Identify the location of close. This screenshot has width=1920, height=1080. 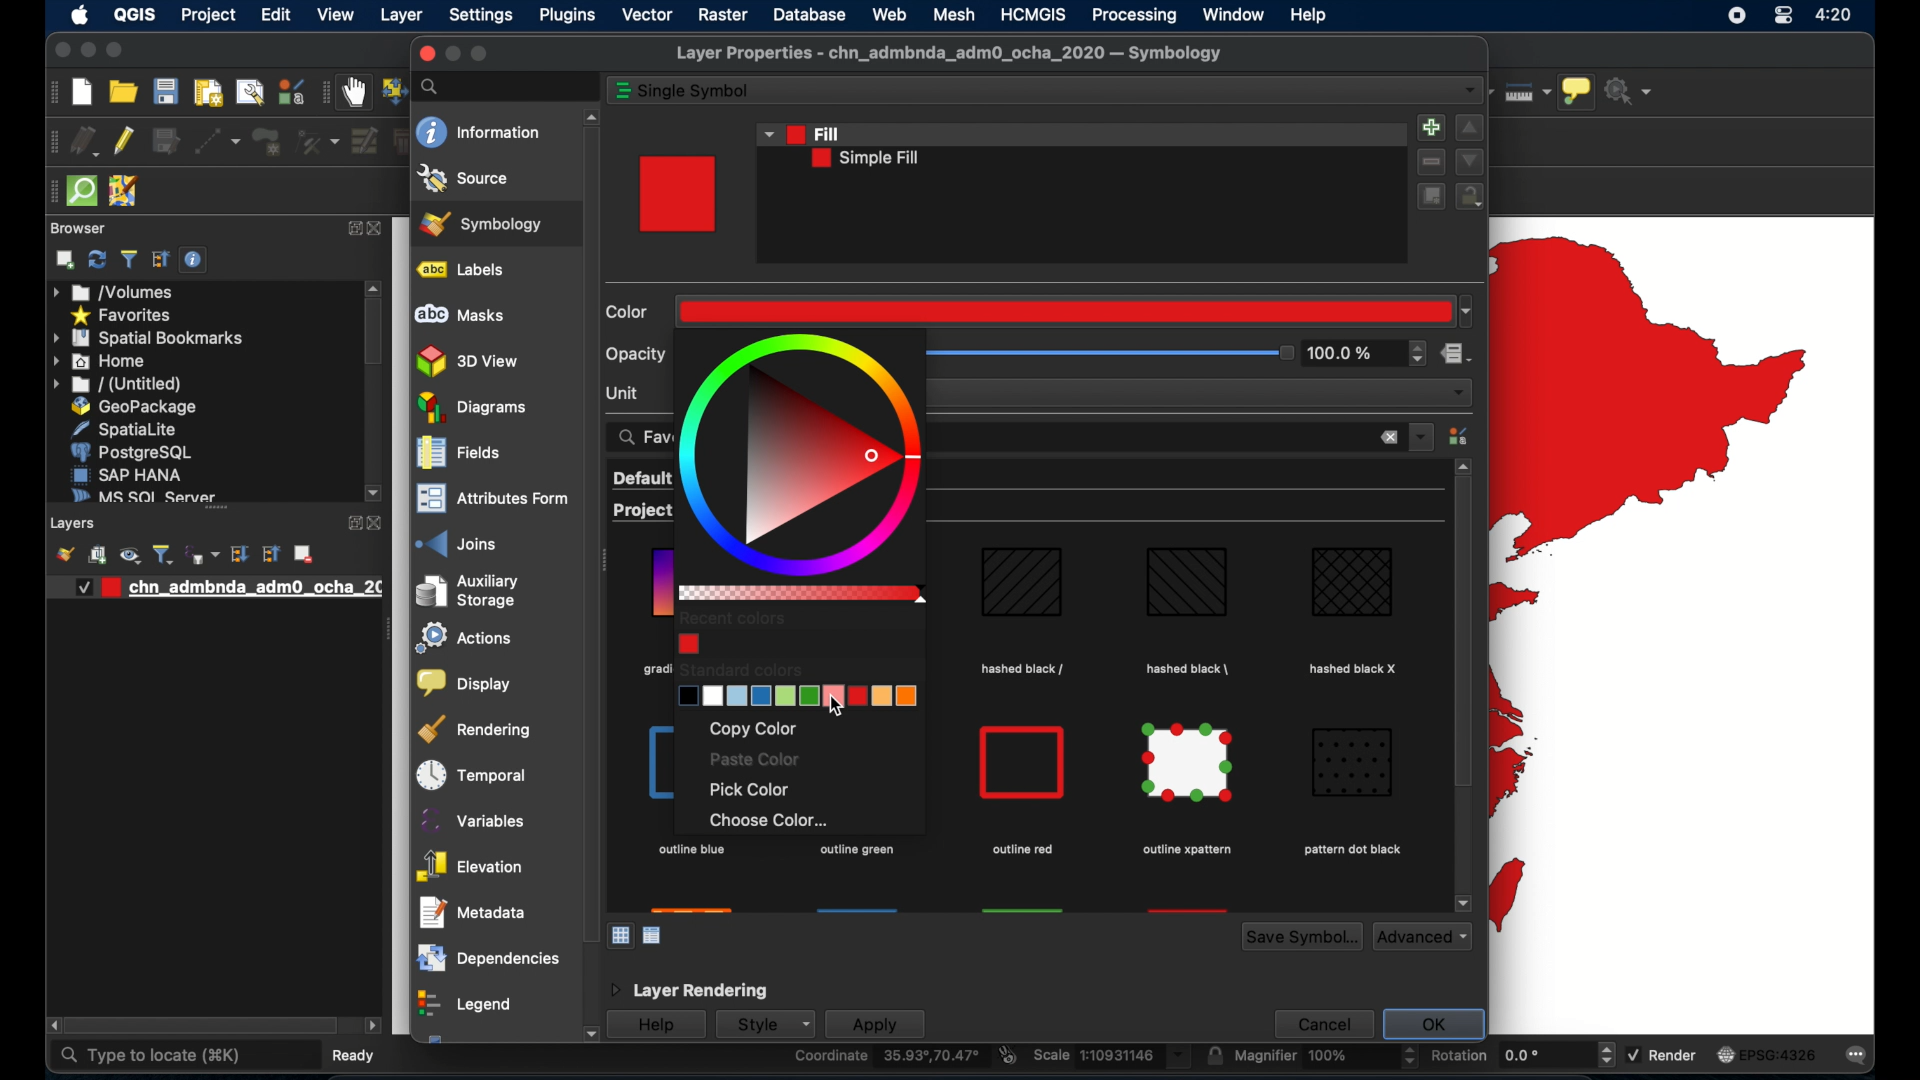
(1389, 439).